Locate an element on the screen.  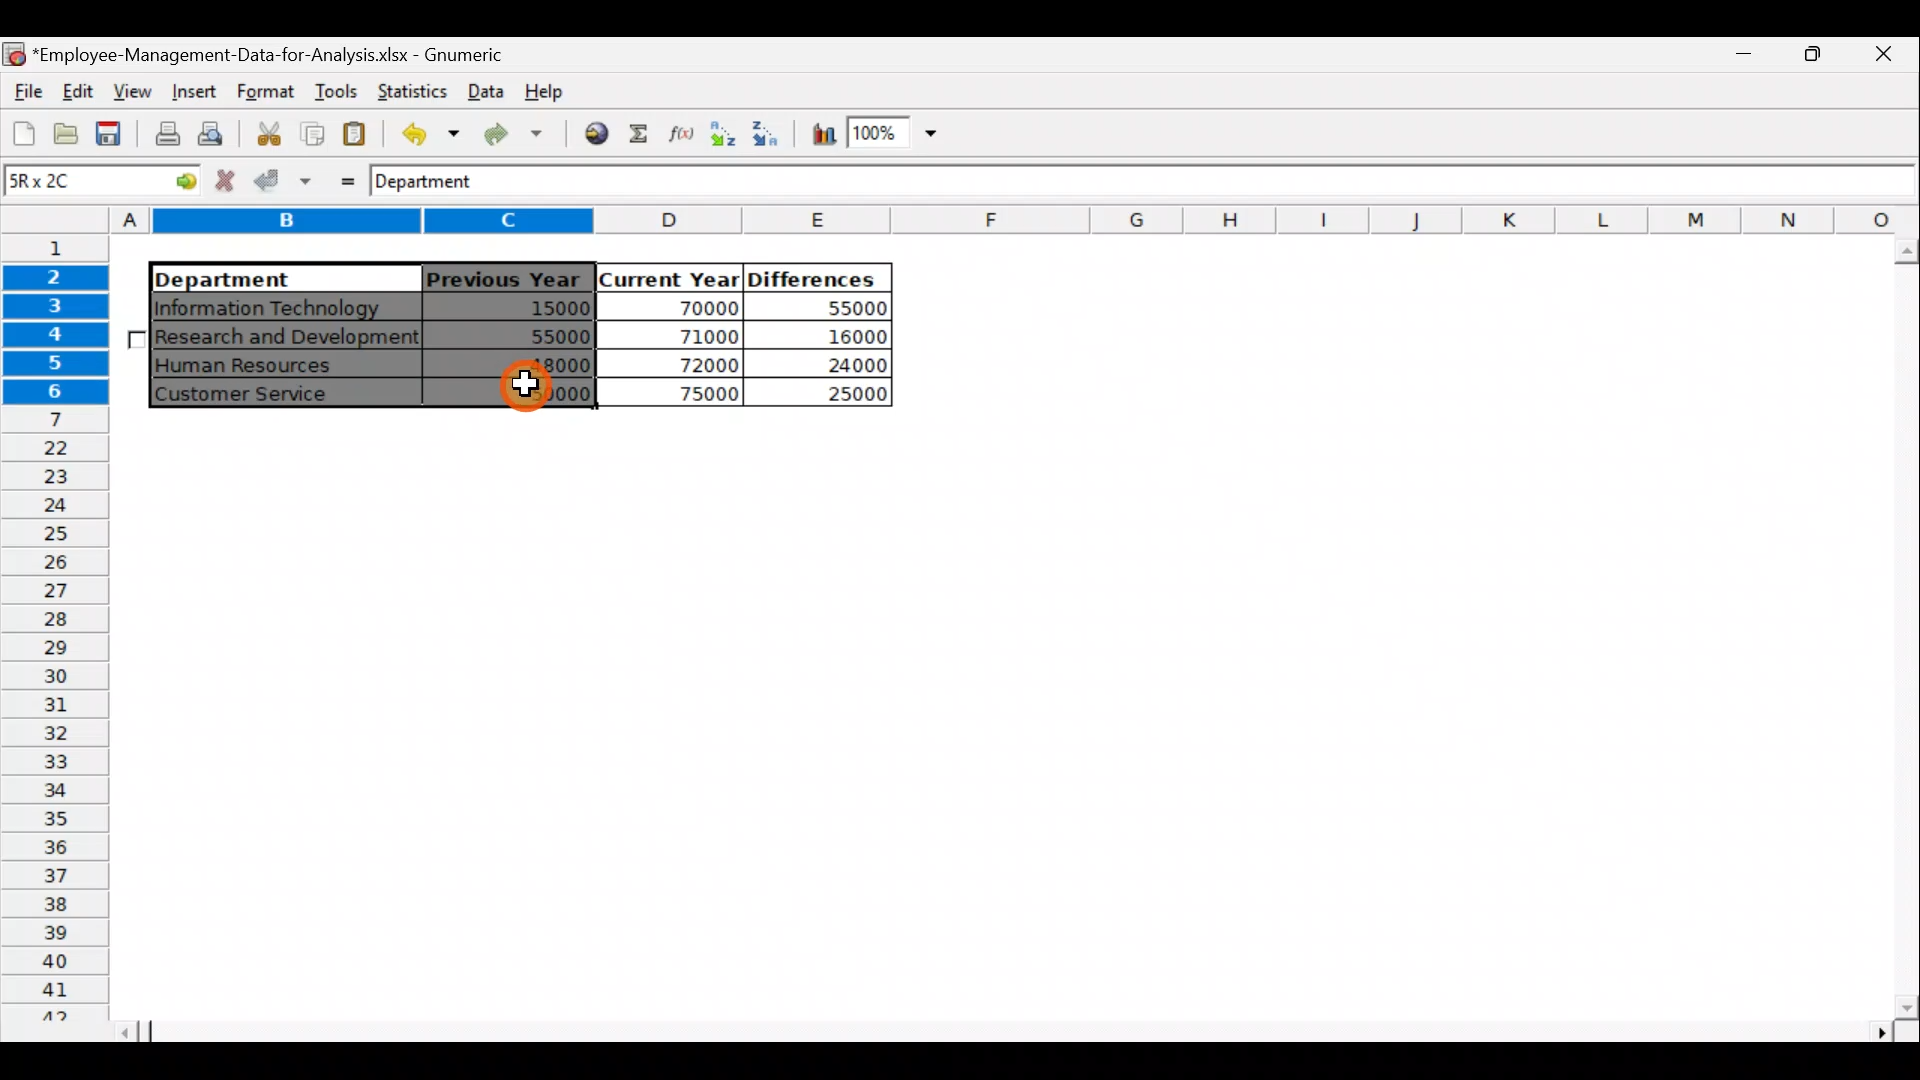
Columns is located at coordinates (1016, 219).